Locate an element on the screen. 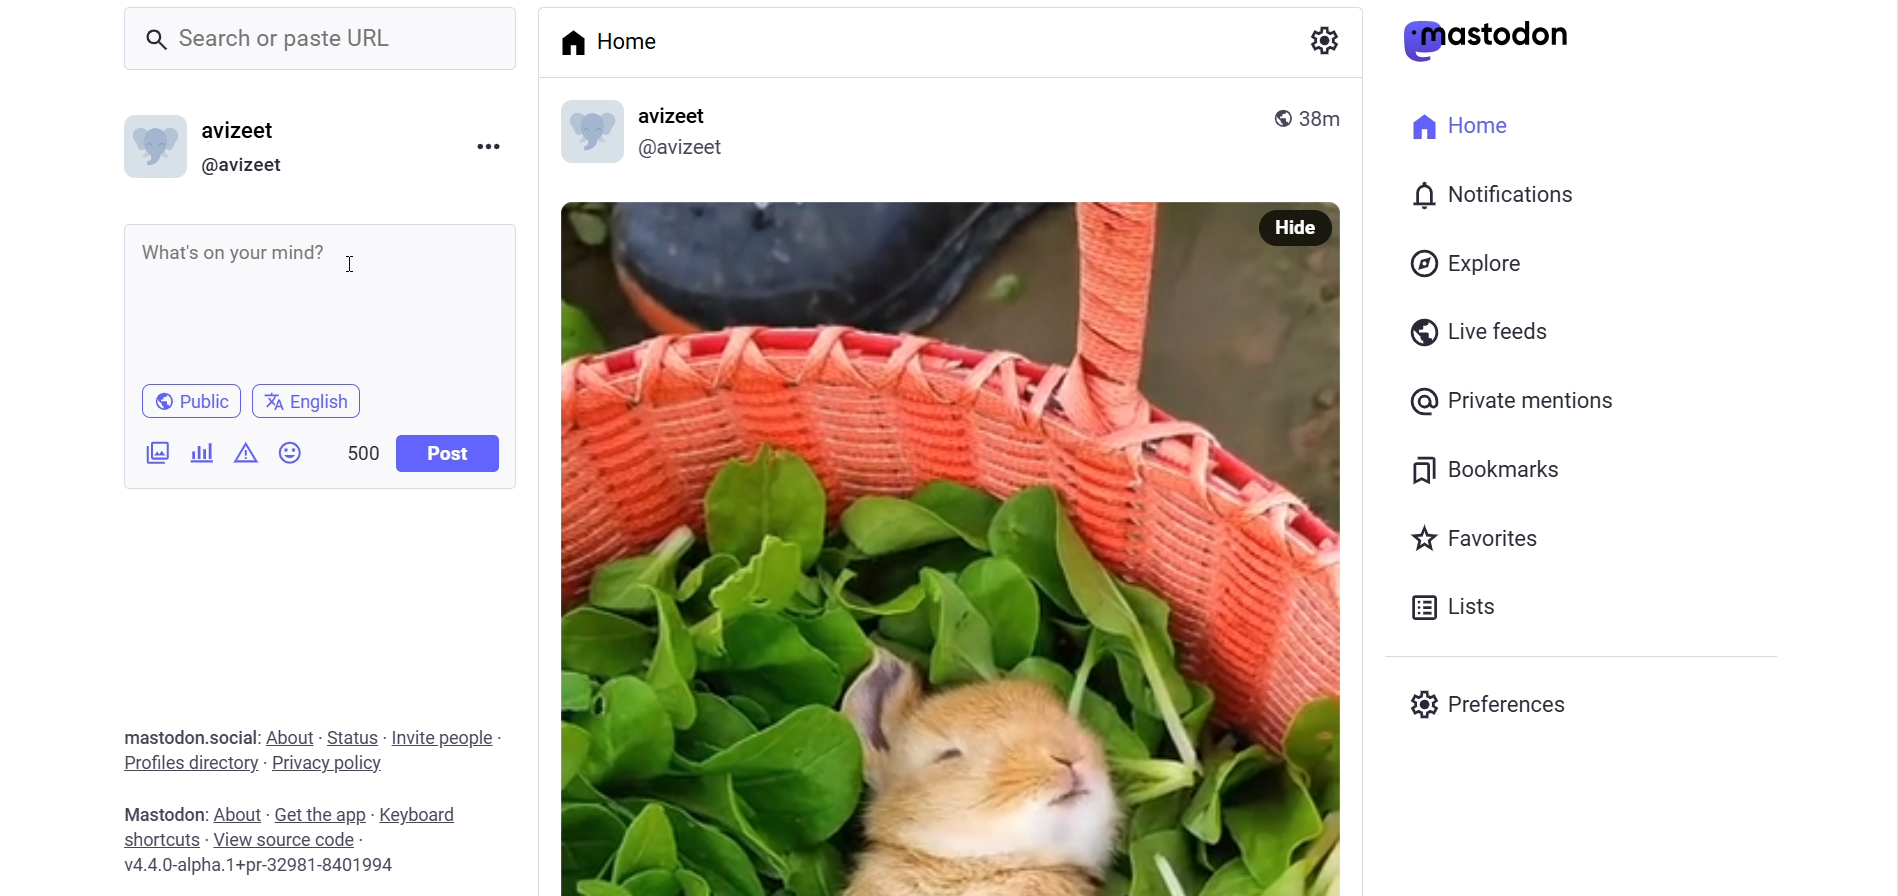 The height and width of the screenshot is (896, 1898). @avizeet is located at coordinates (689, 149).